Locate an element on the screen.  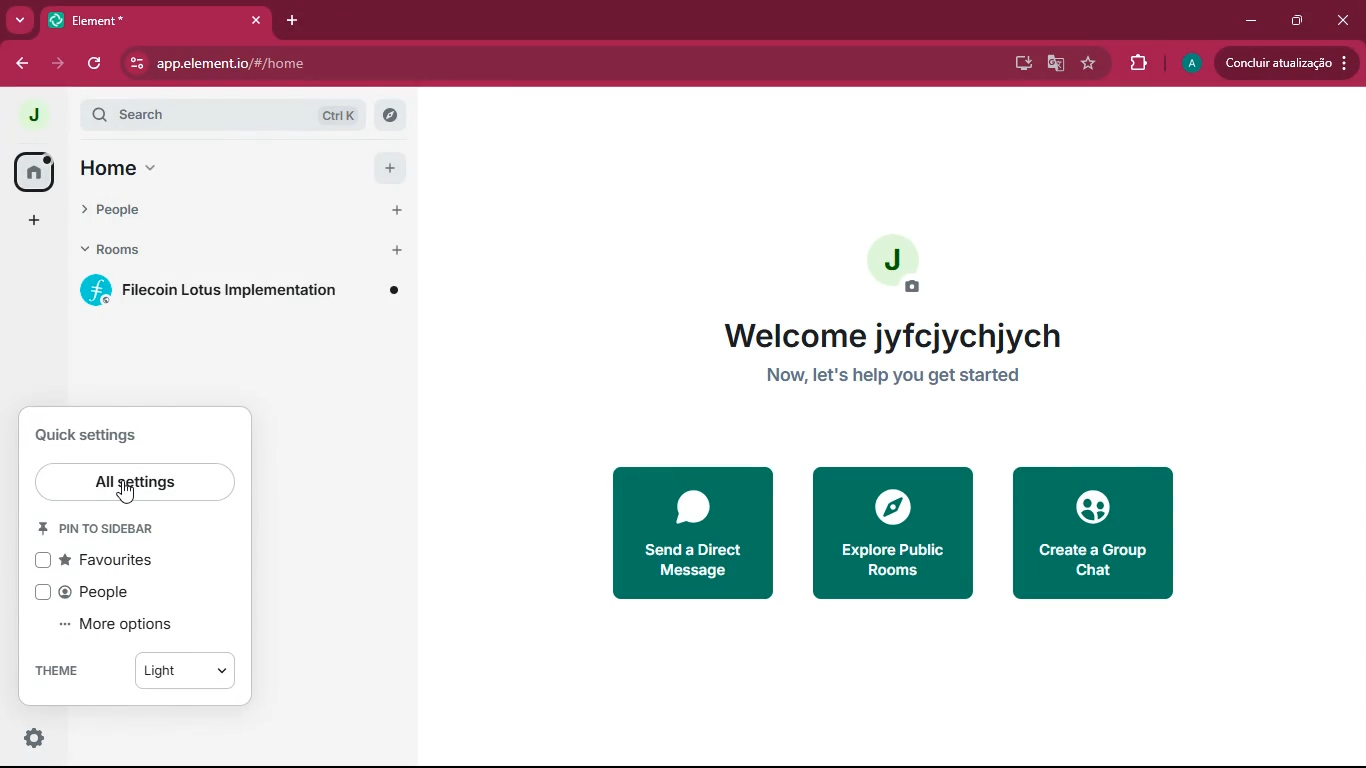
minimize is located at coordinates (1249, 19).